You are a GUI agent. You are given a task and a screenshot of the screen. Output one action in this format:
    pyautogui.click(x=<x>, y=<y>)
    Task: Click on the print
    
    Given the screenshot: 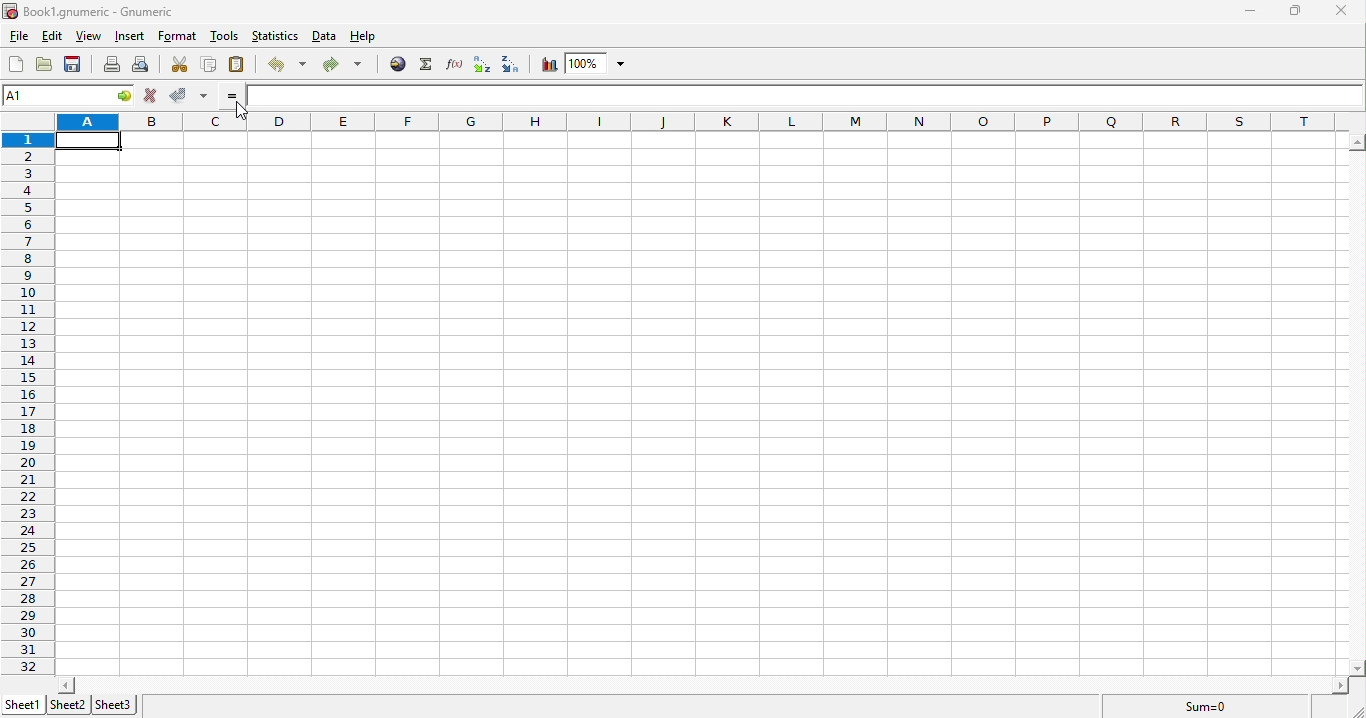 What is the action you would take?
    pyautogui.click(x=113, y=66)
    